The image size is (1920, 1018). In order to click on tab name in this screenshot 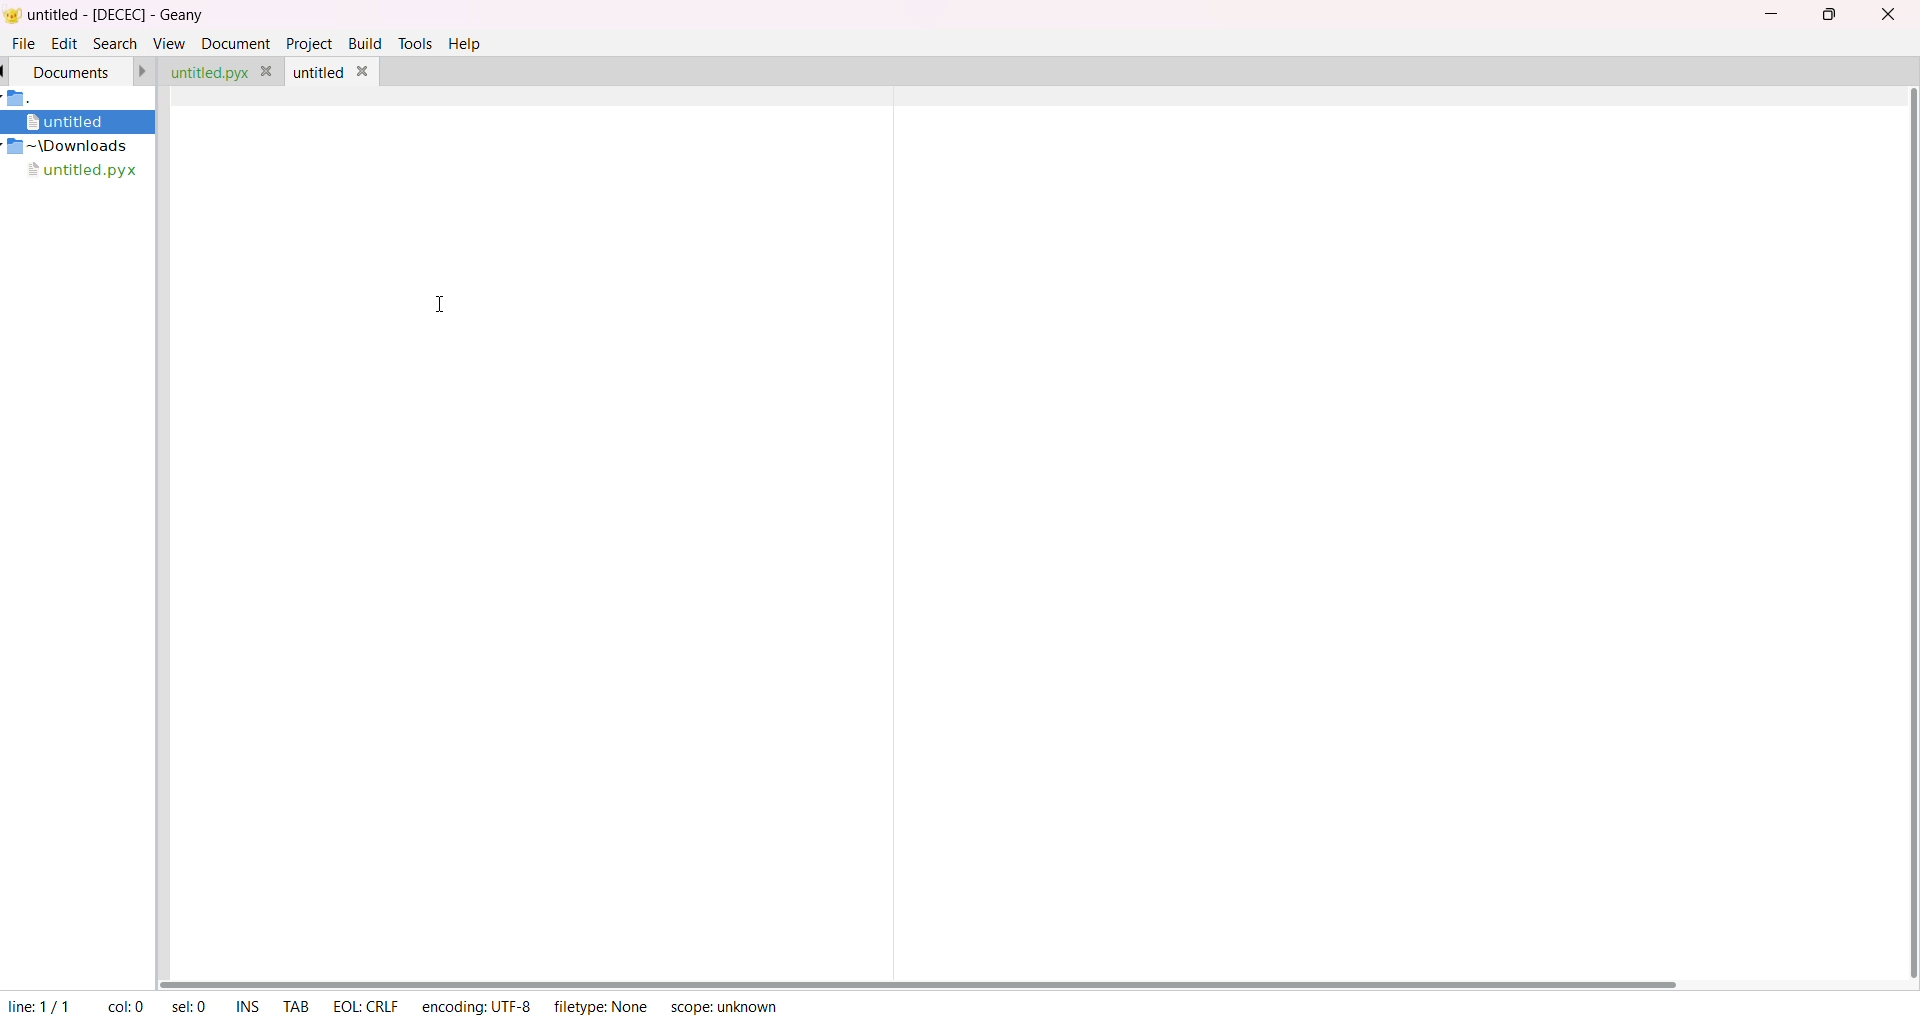, I will do `click(320, 72)`.